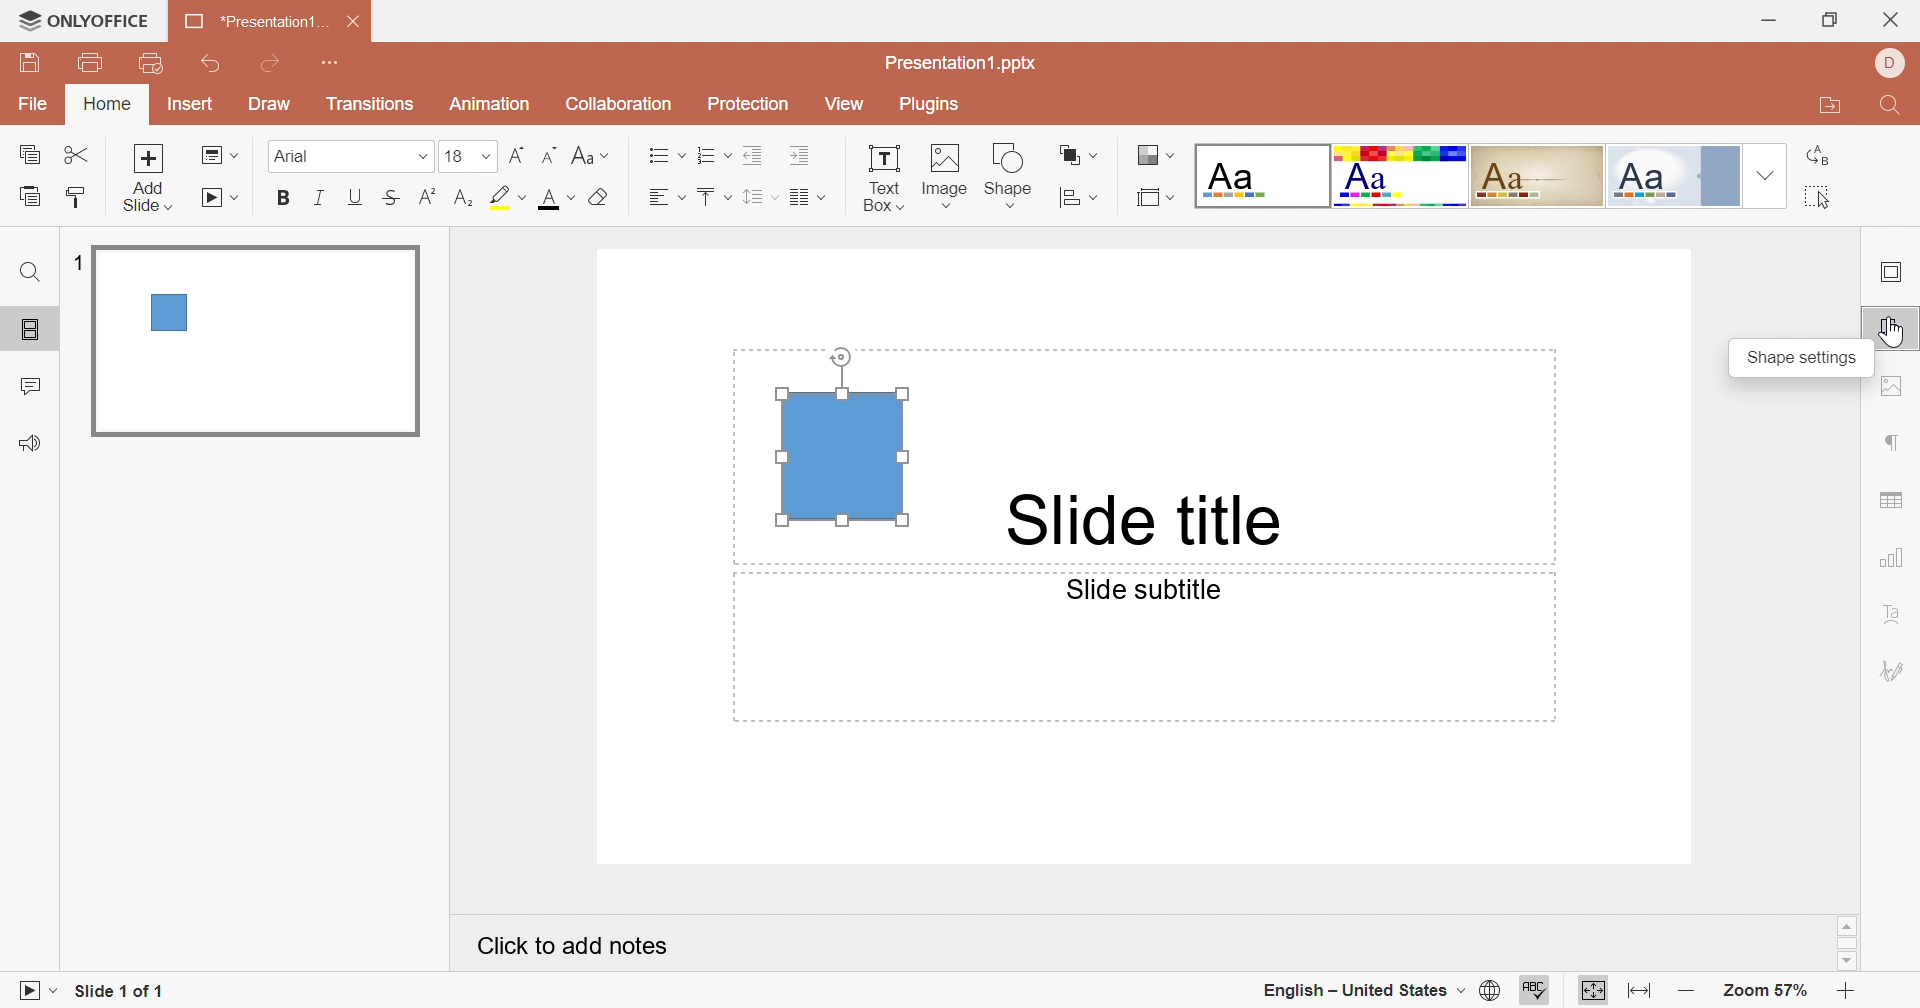  Describe the element at coordinates (1636, 991) in the screenshot. I see `Fit to width` at that location.